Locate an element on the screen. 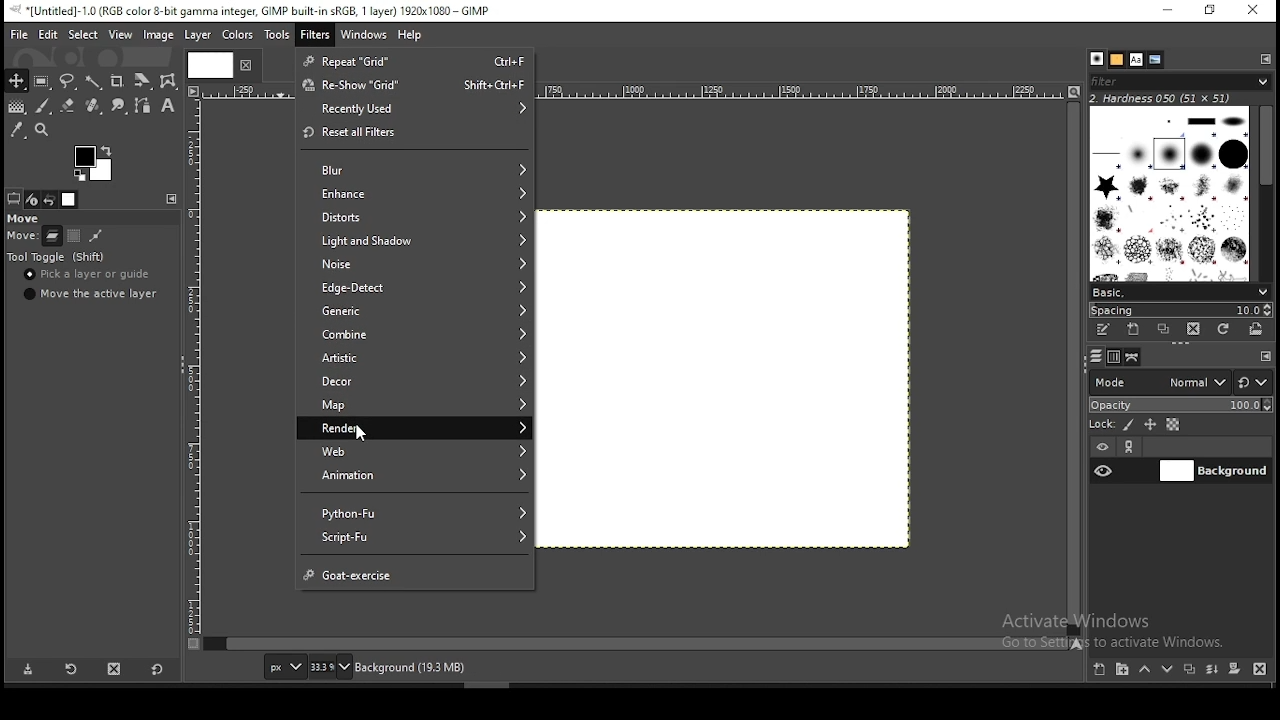 This screenshot has width=1280, height=720. eraser tool is located at coordinates (69, 107).